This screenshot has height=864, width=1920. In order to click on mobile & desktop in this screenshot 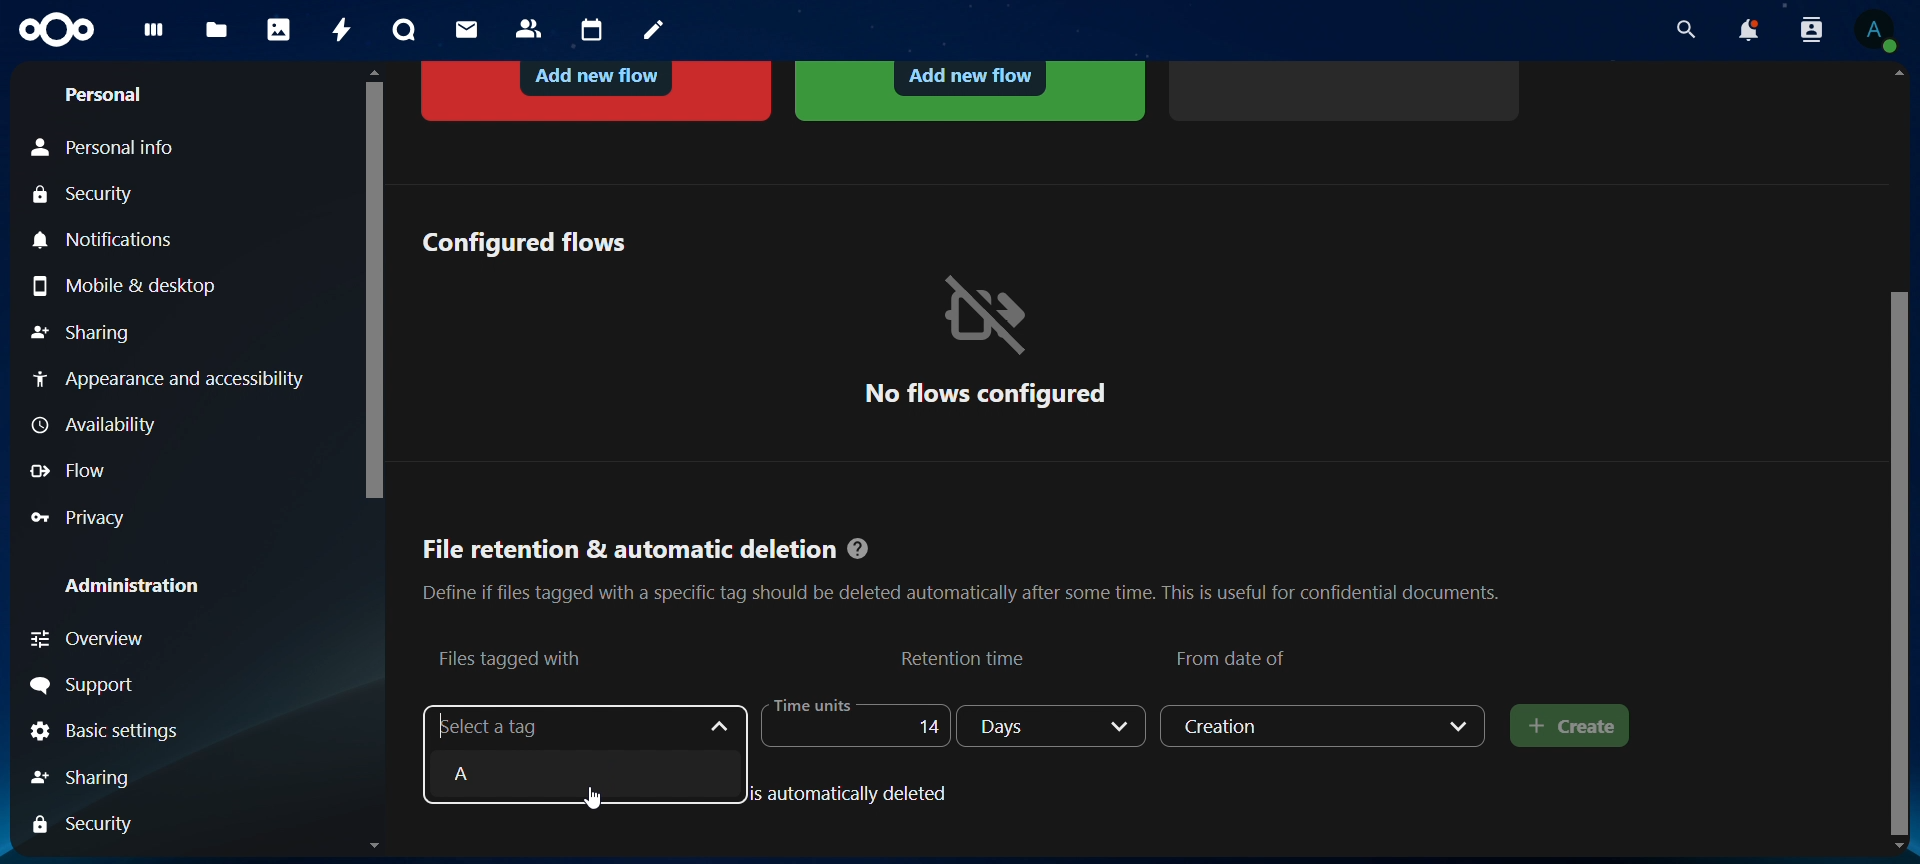, I will do `click(130, 285)`.